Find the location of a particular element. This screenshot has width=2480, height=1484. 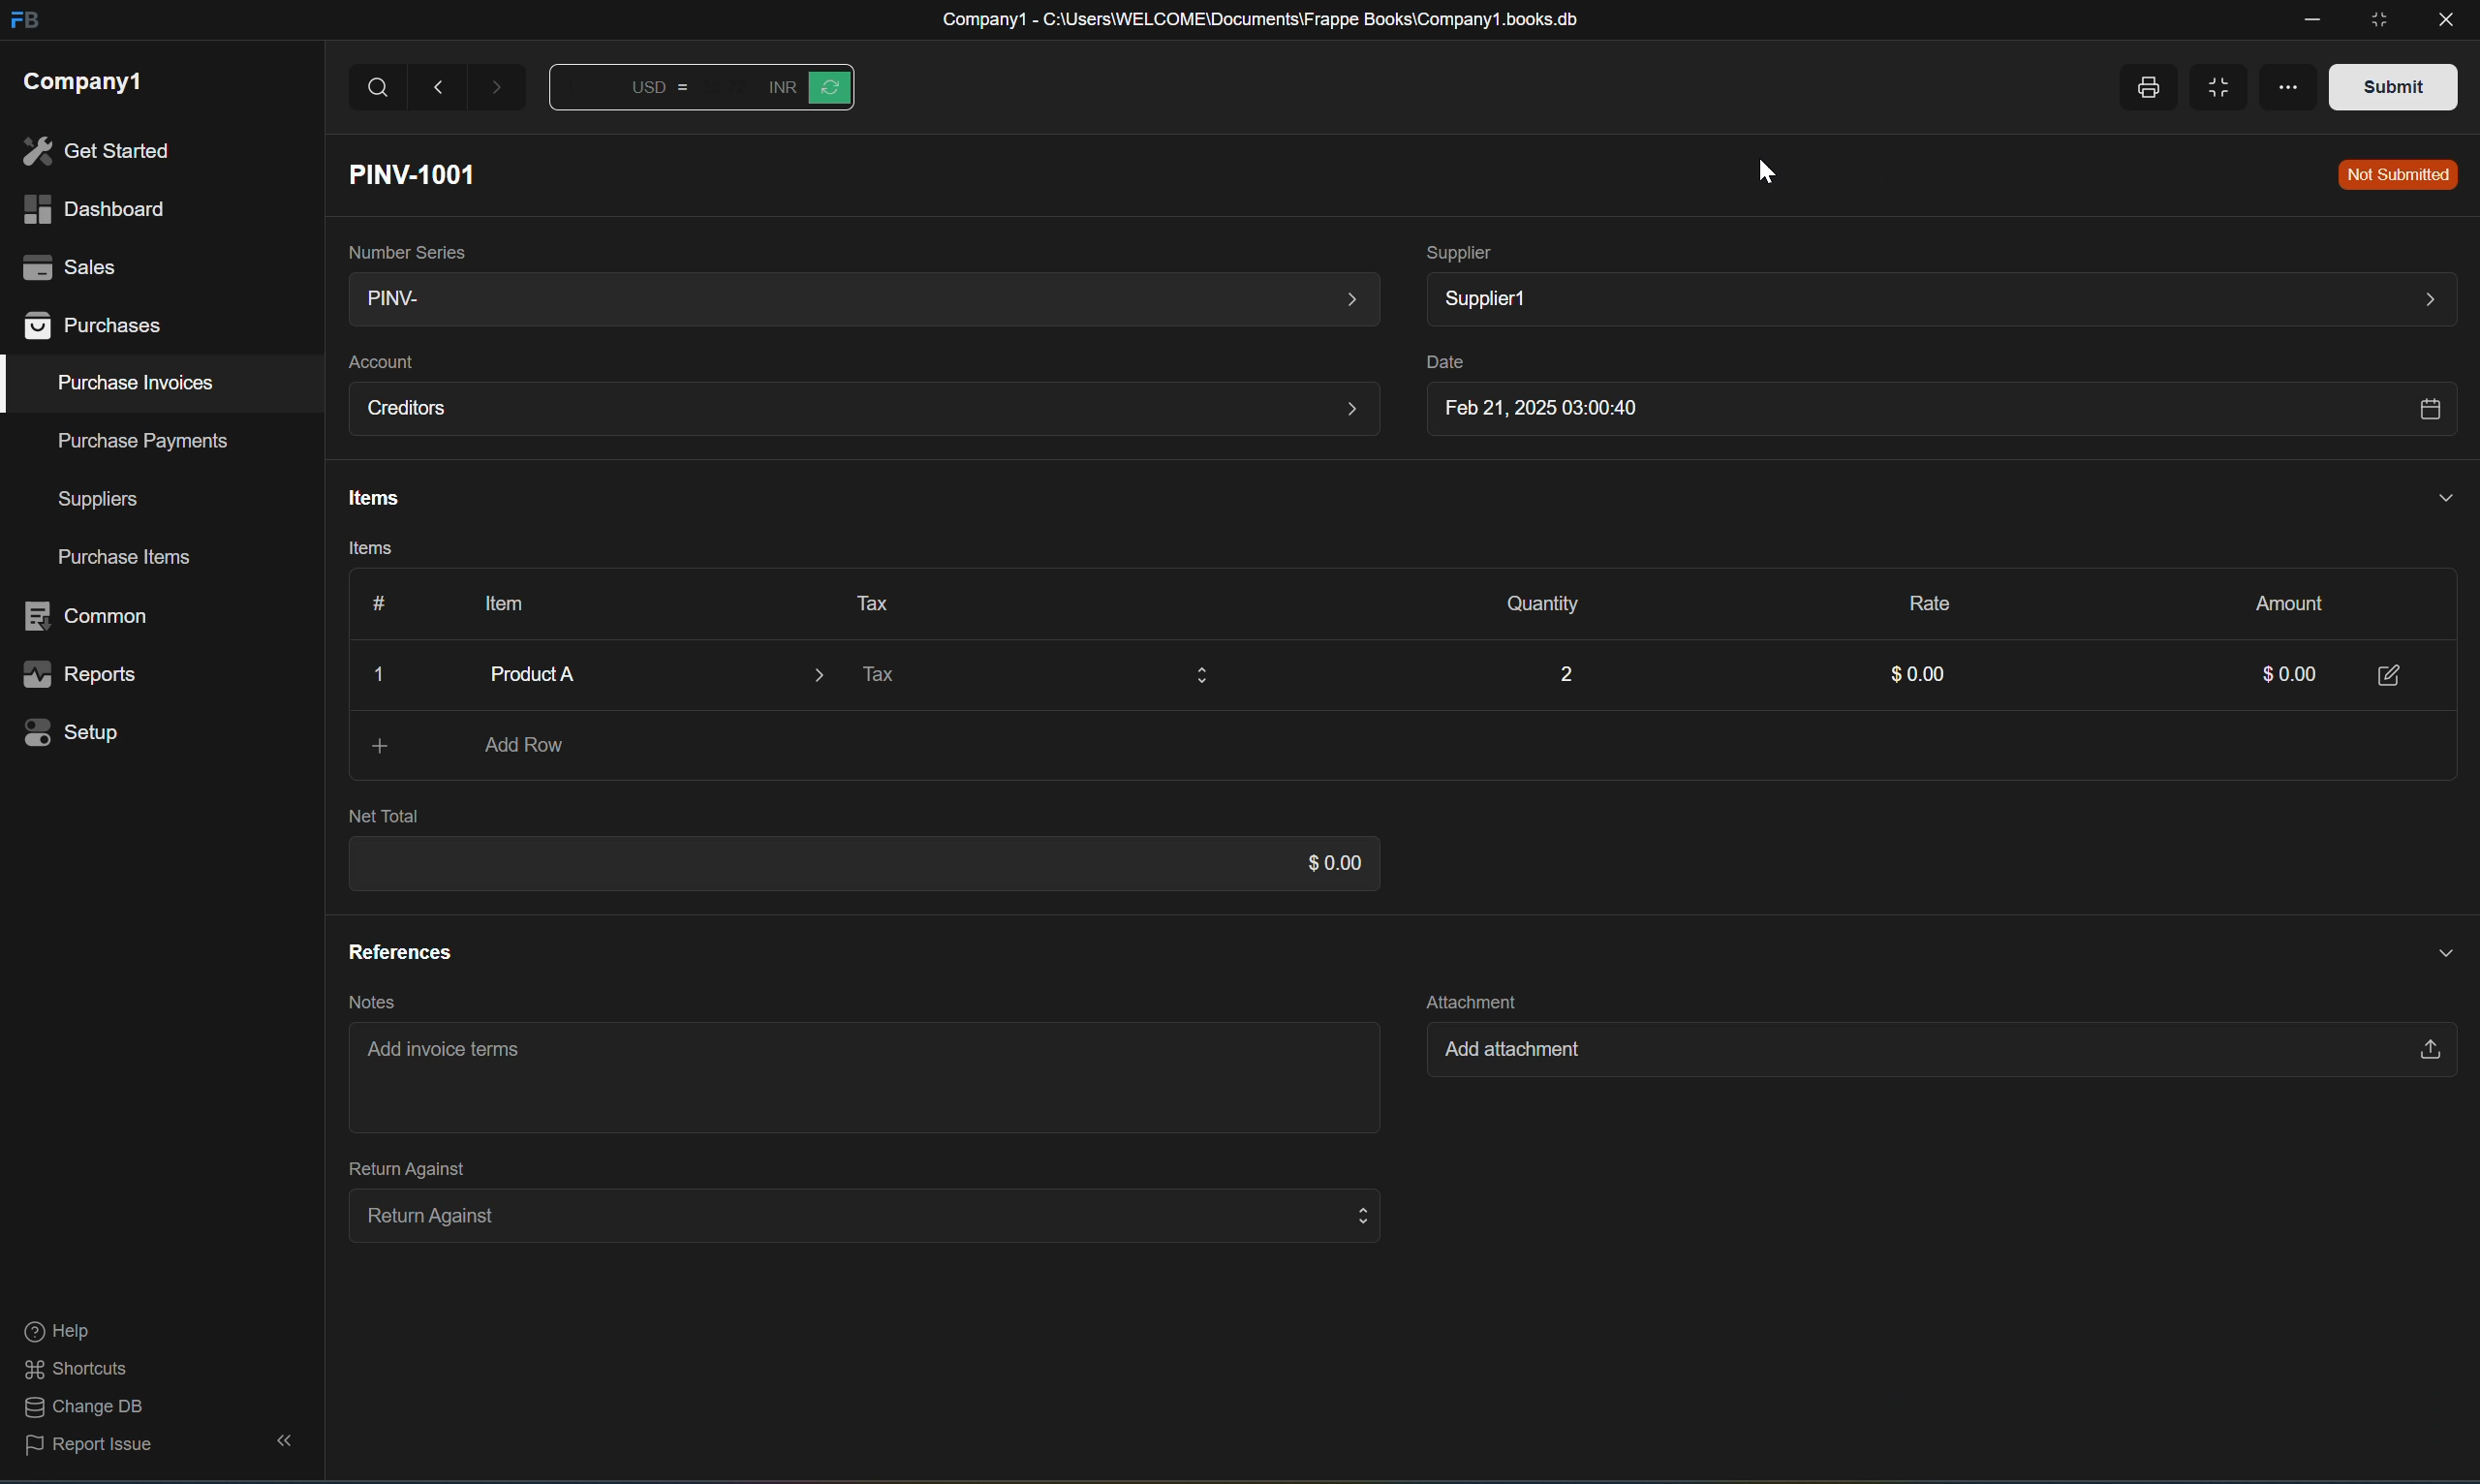

common is located at coordinates (92, 616).